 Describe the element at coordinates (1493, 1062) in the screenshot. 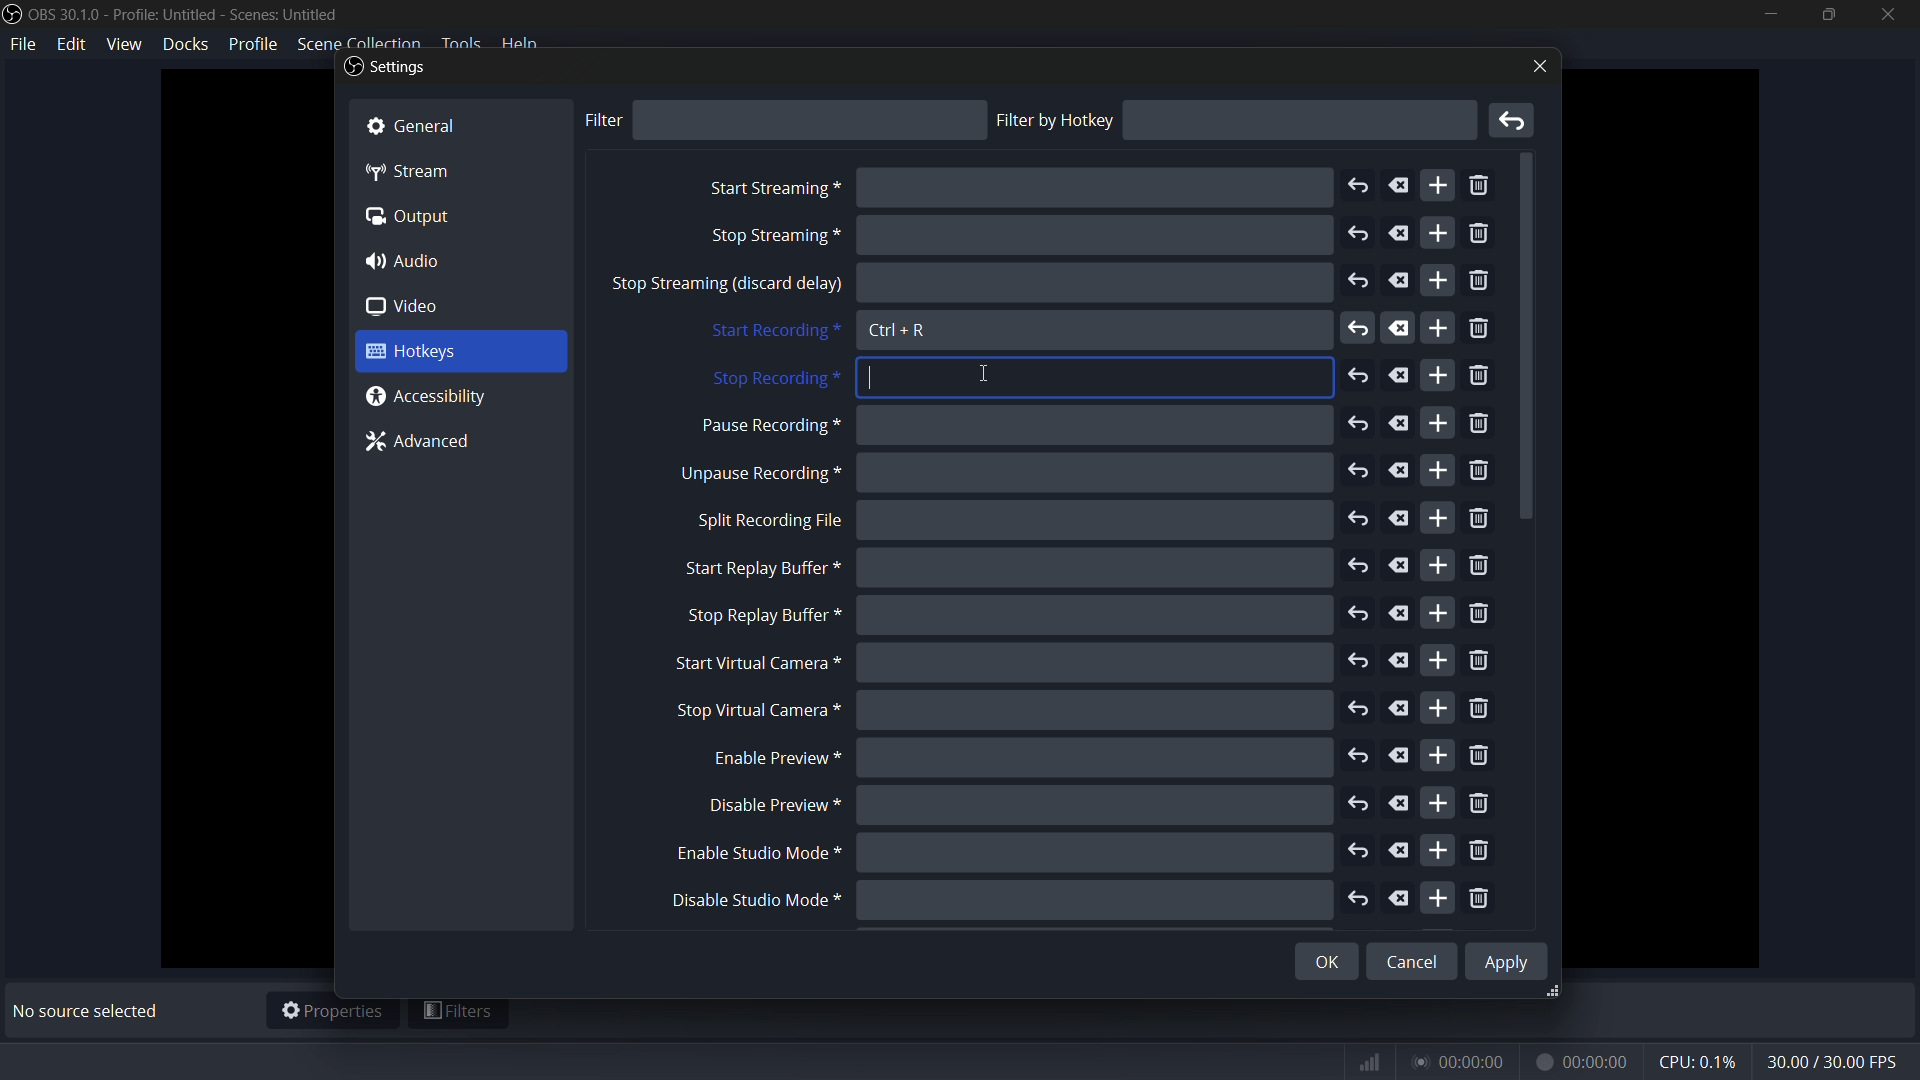

I see `timer` at that location.